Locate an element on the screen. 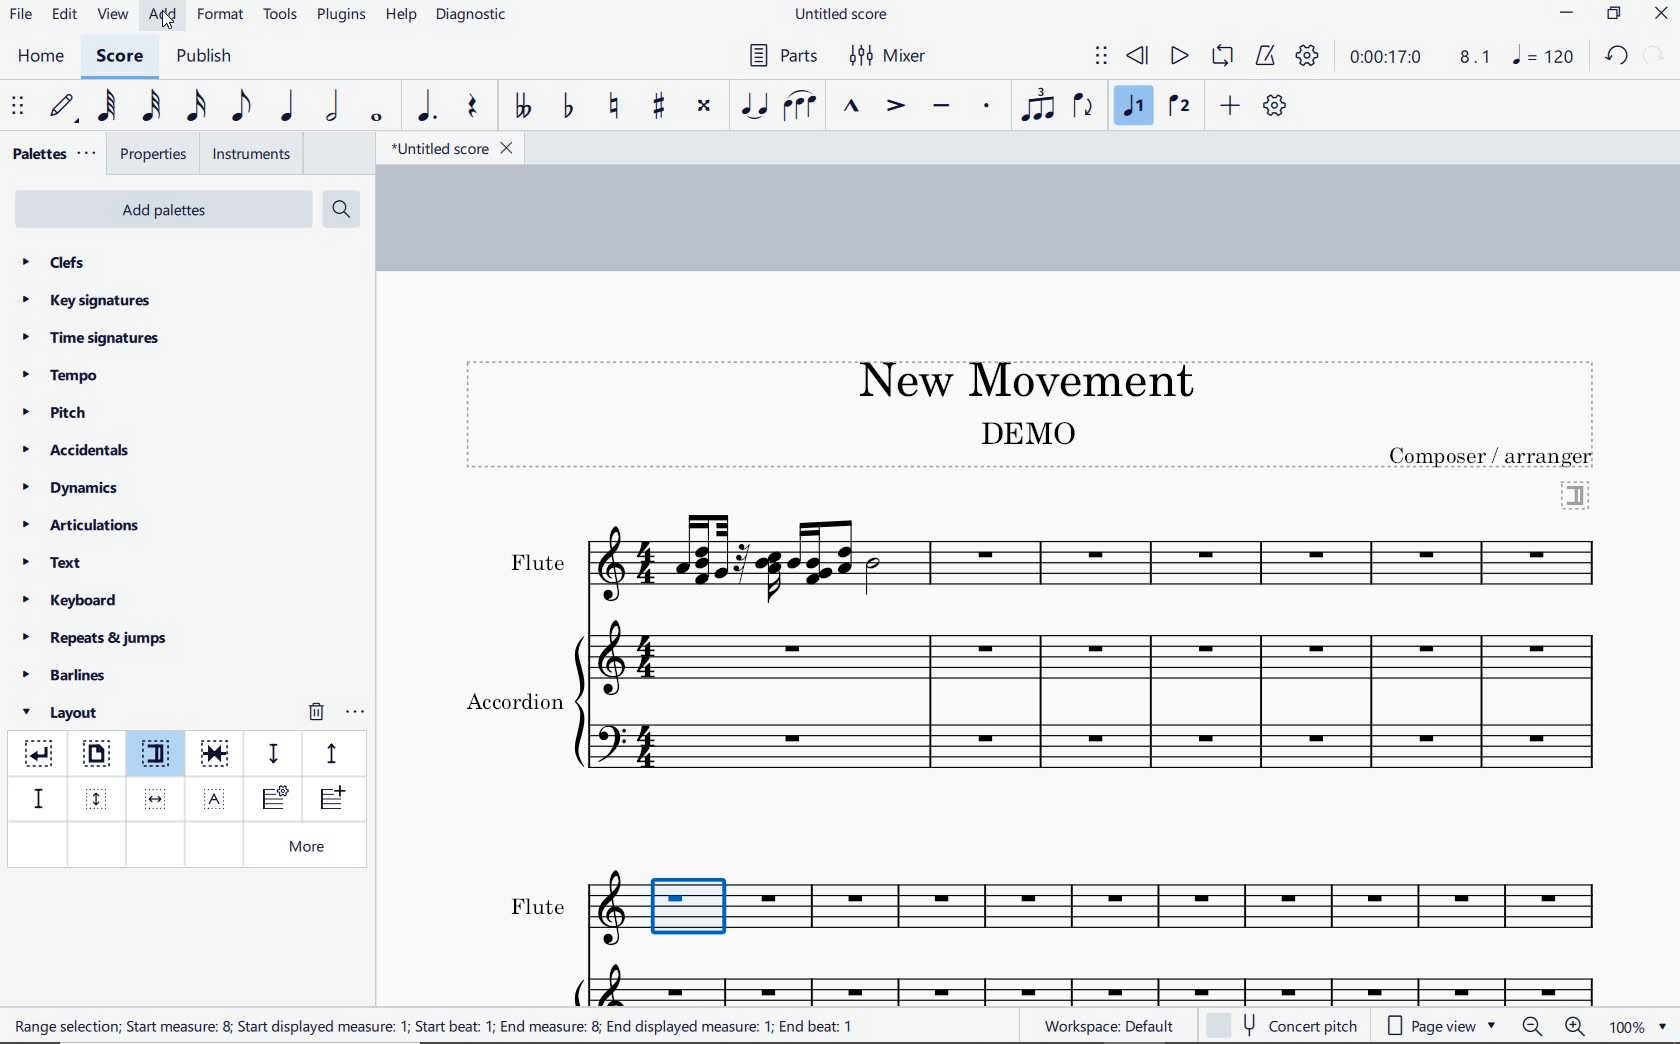 The height and width of the screenshot is (1044, 1680). Playback speed is located at coordinates (1477, 58).